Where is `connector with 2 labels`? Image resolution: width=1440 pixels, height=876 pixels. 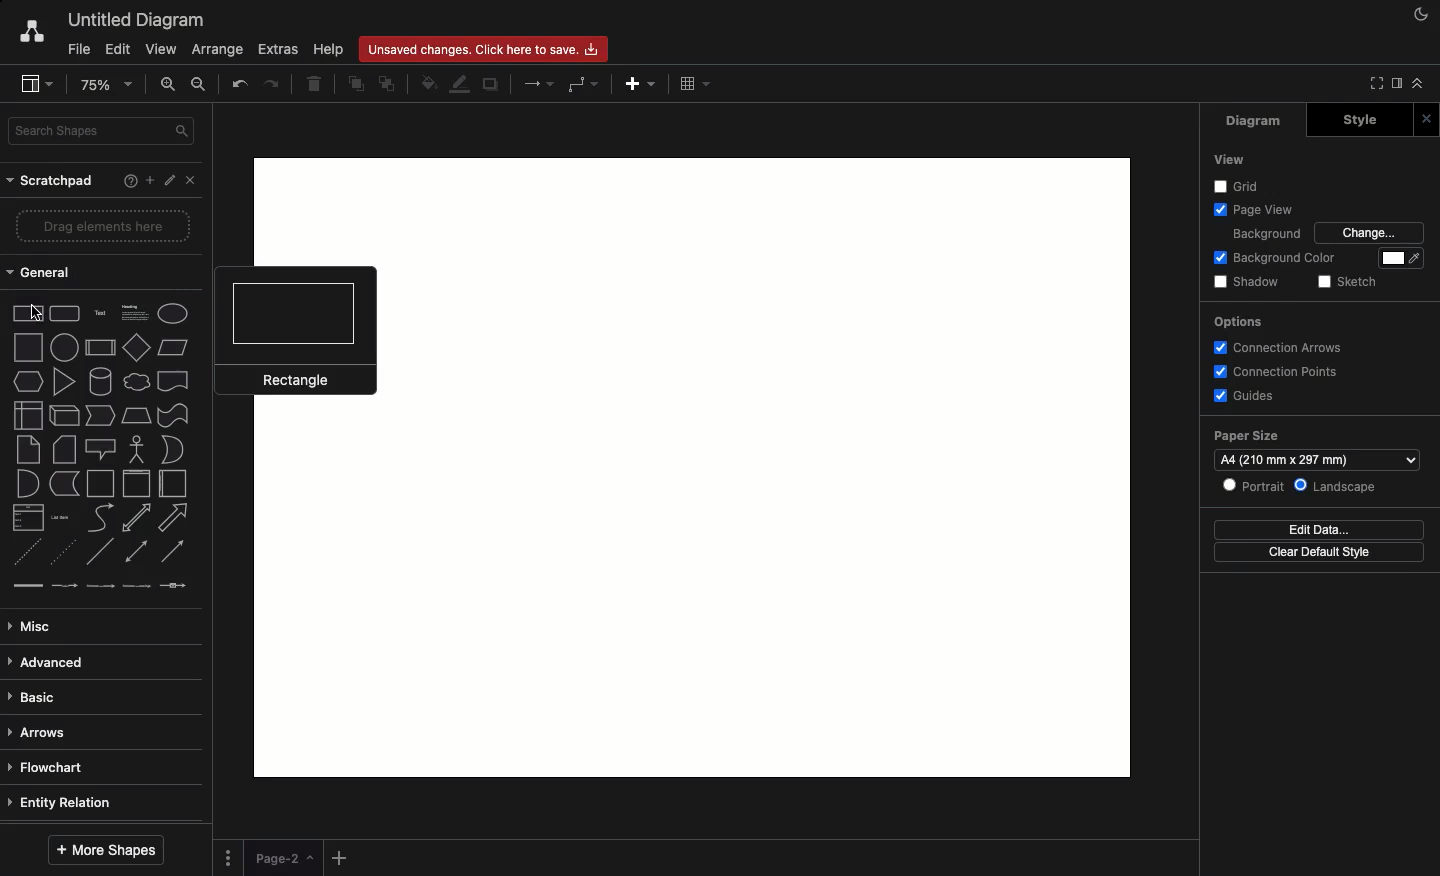 connector with 2 labels is located at coordinates (100, 587).